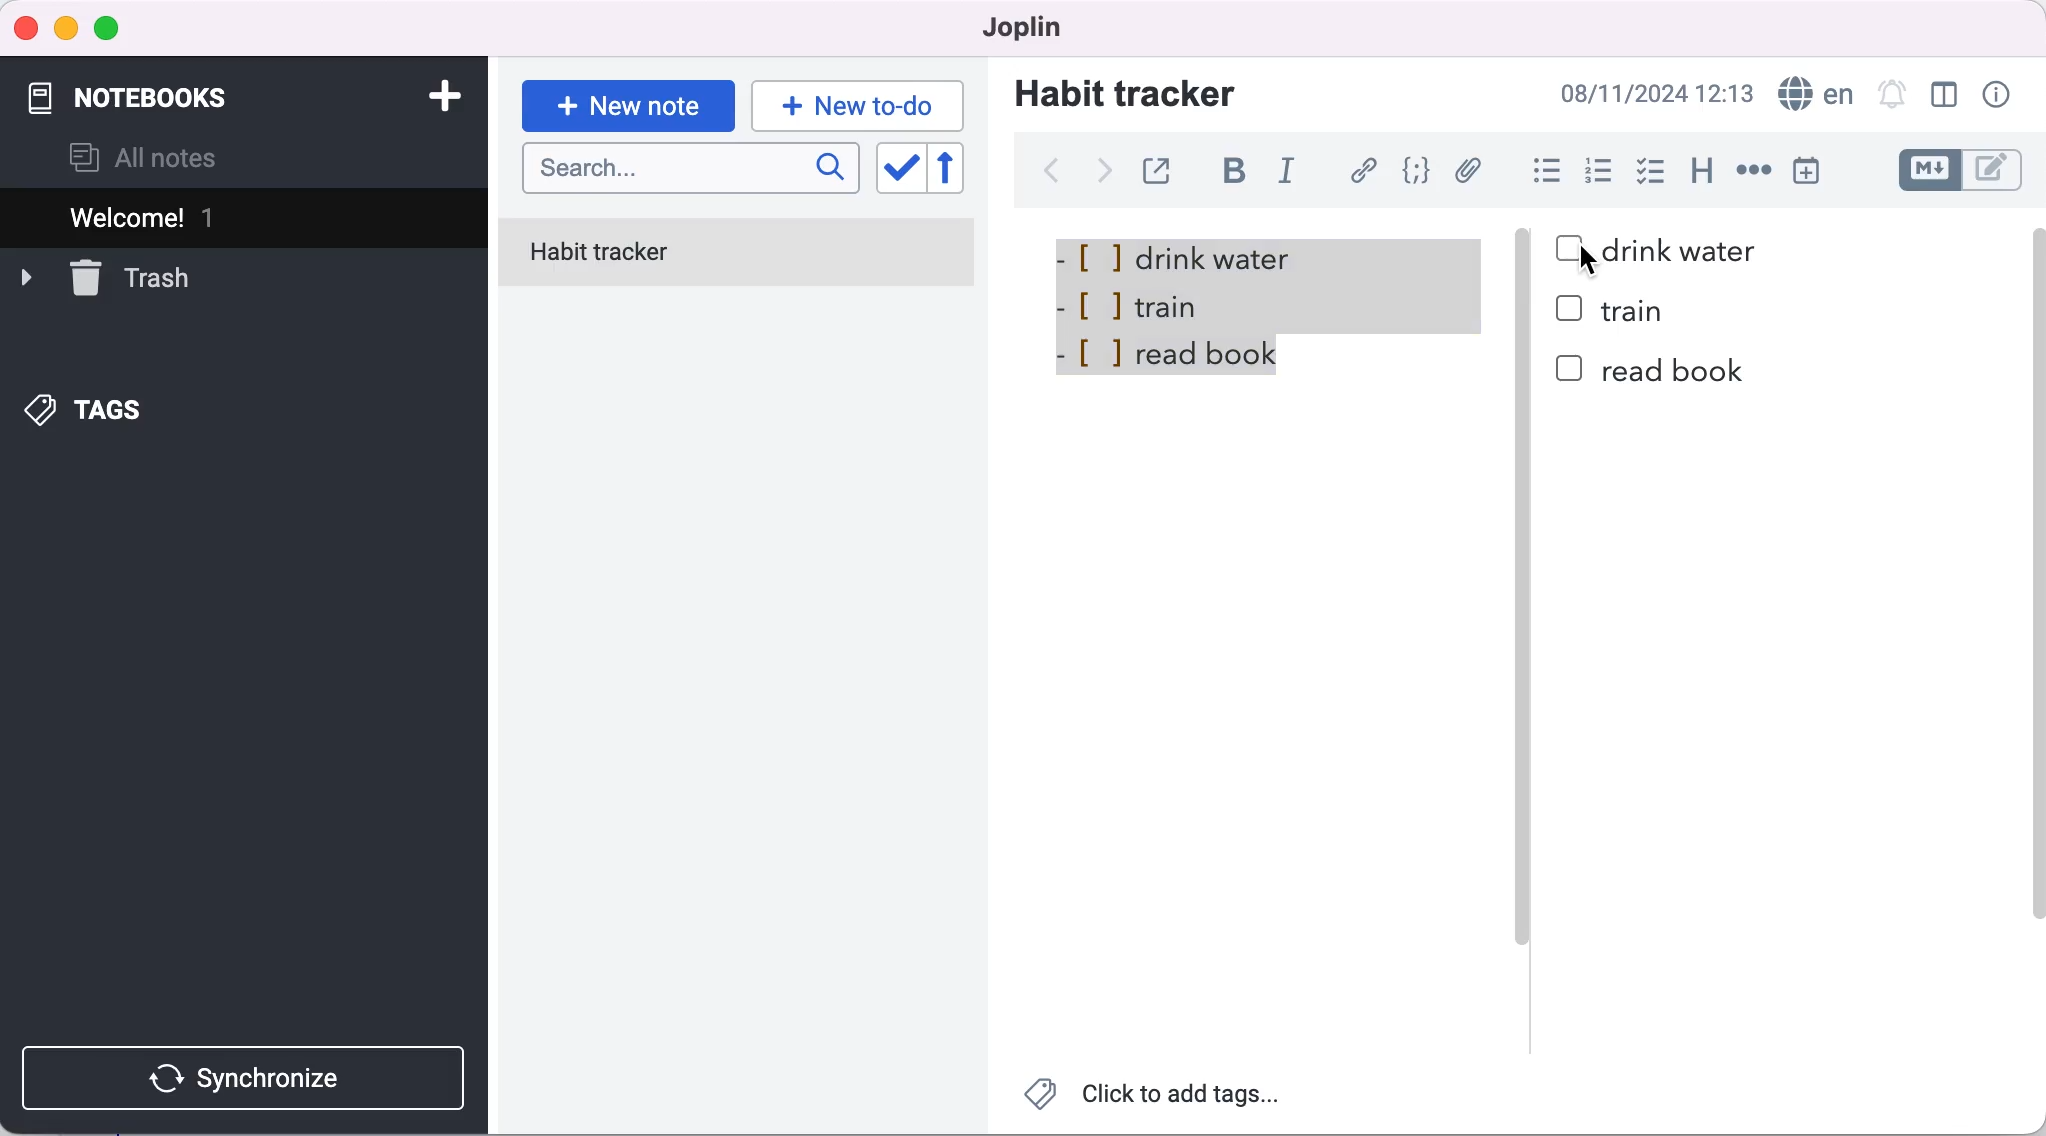 The width and height of the screenshot is (2046, 1136). Describe the element at coordinates (1813, 94) in the screenshot. I see `language` at that location.